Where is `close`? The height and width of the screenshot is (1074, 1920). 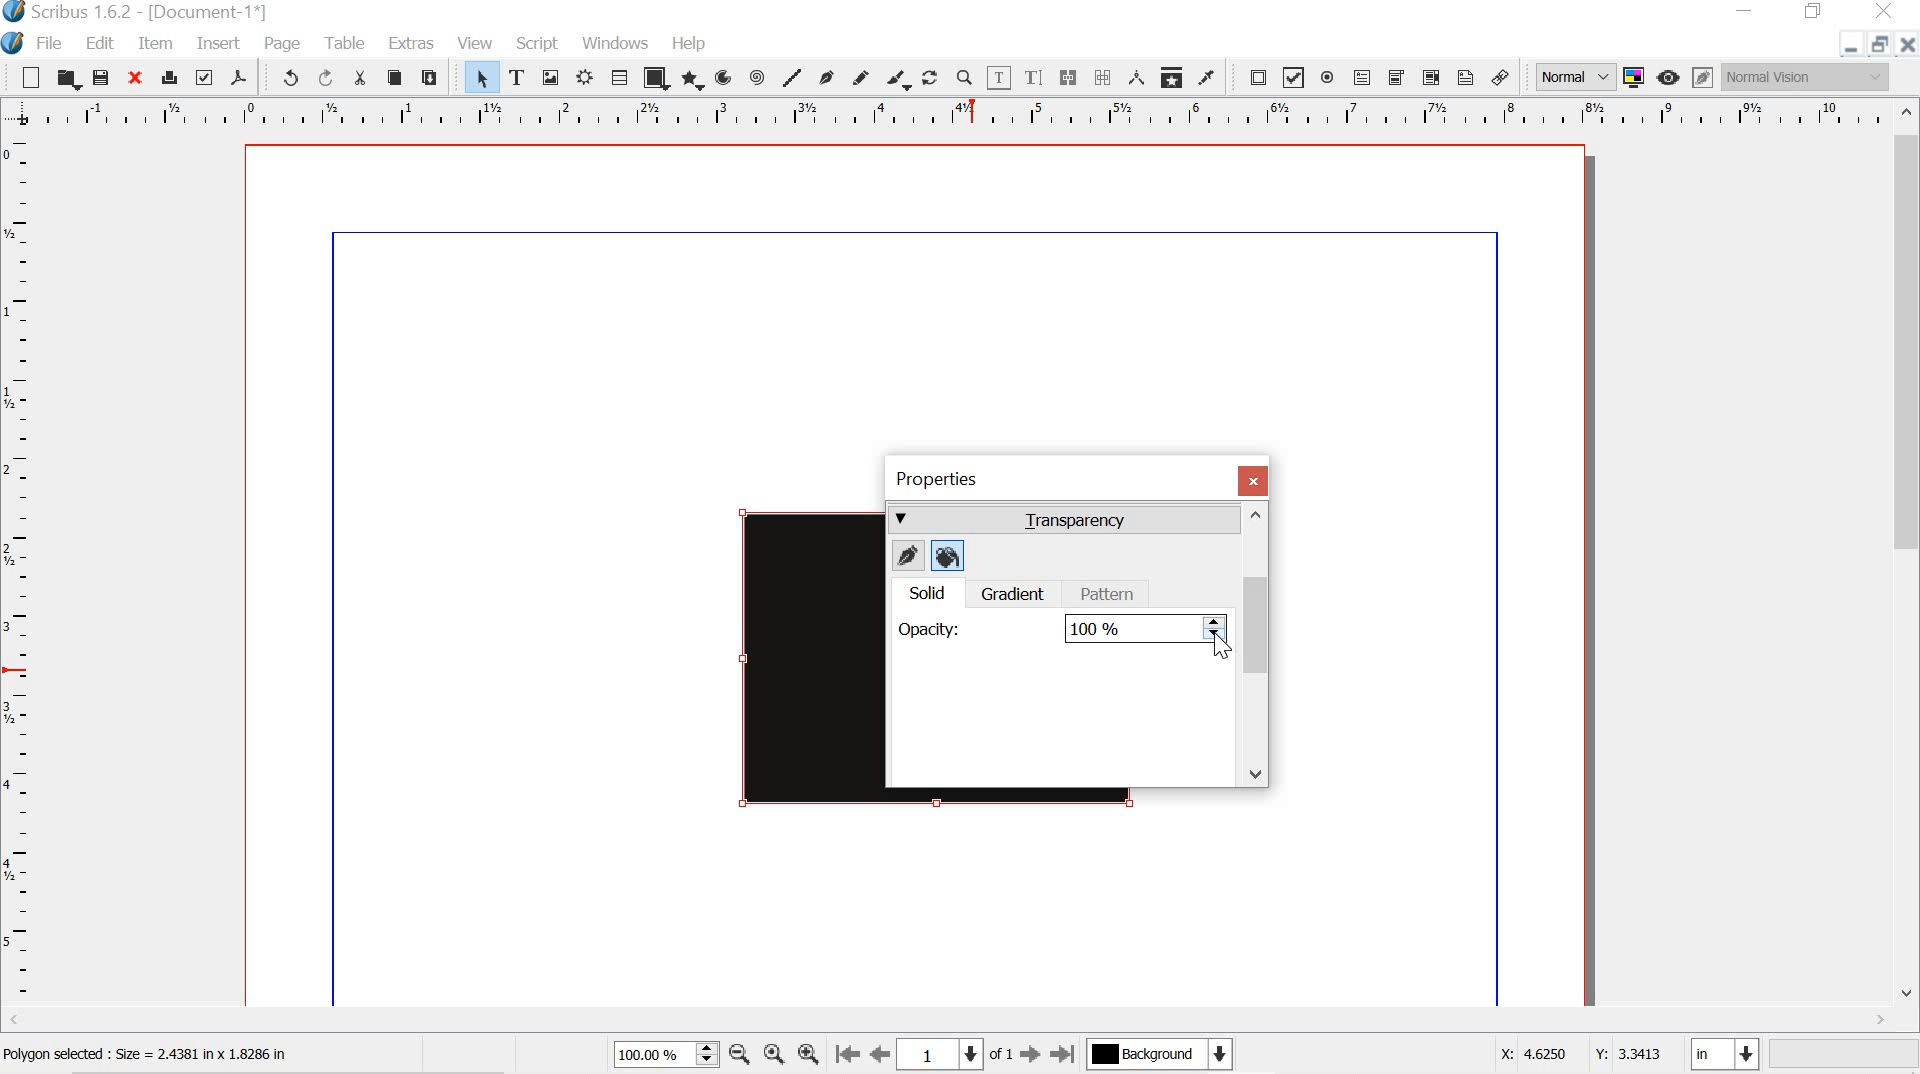 close is located at coordinates (1885, 12).